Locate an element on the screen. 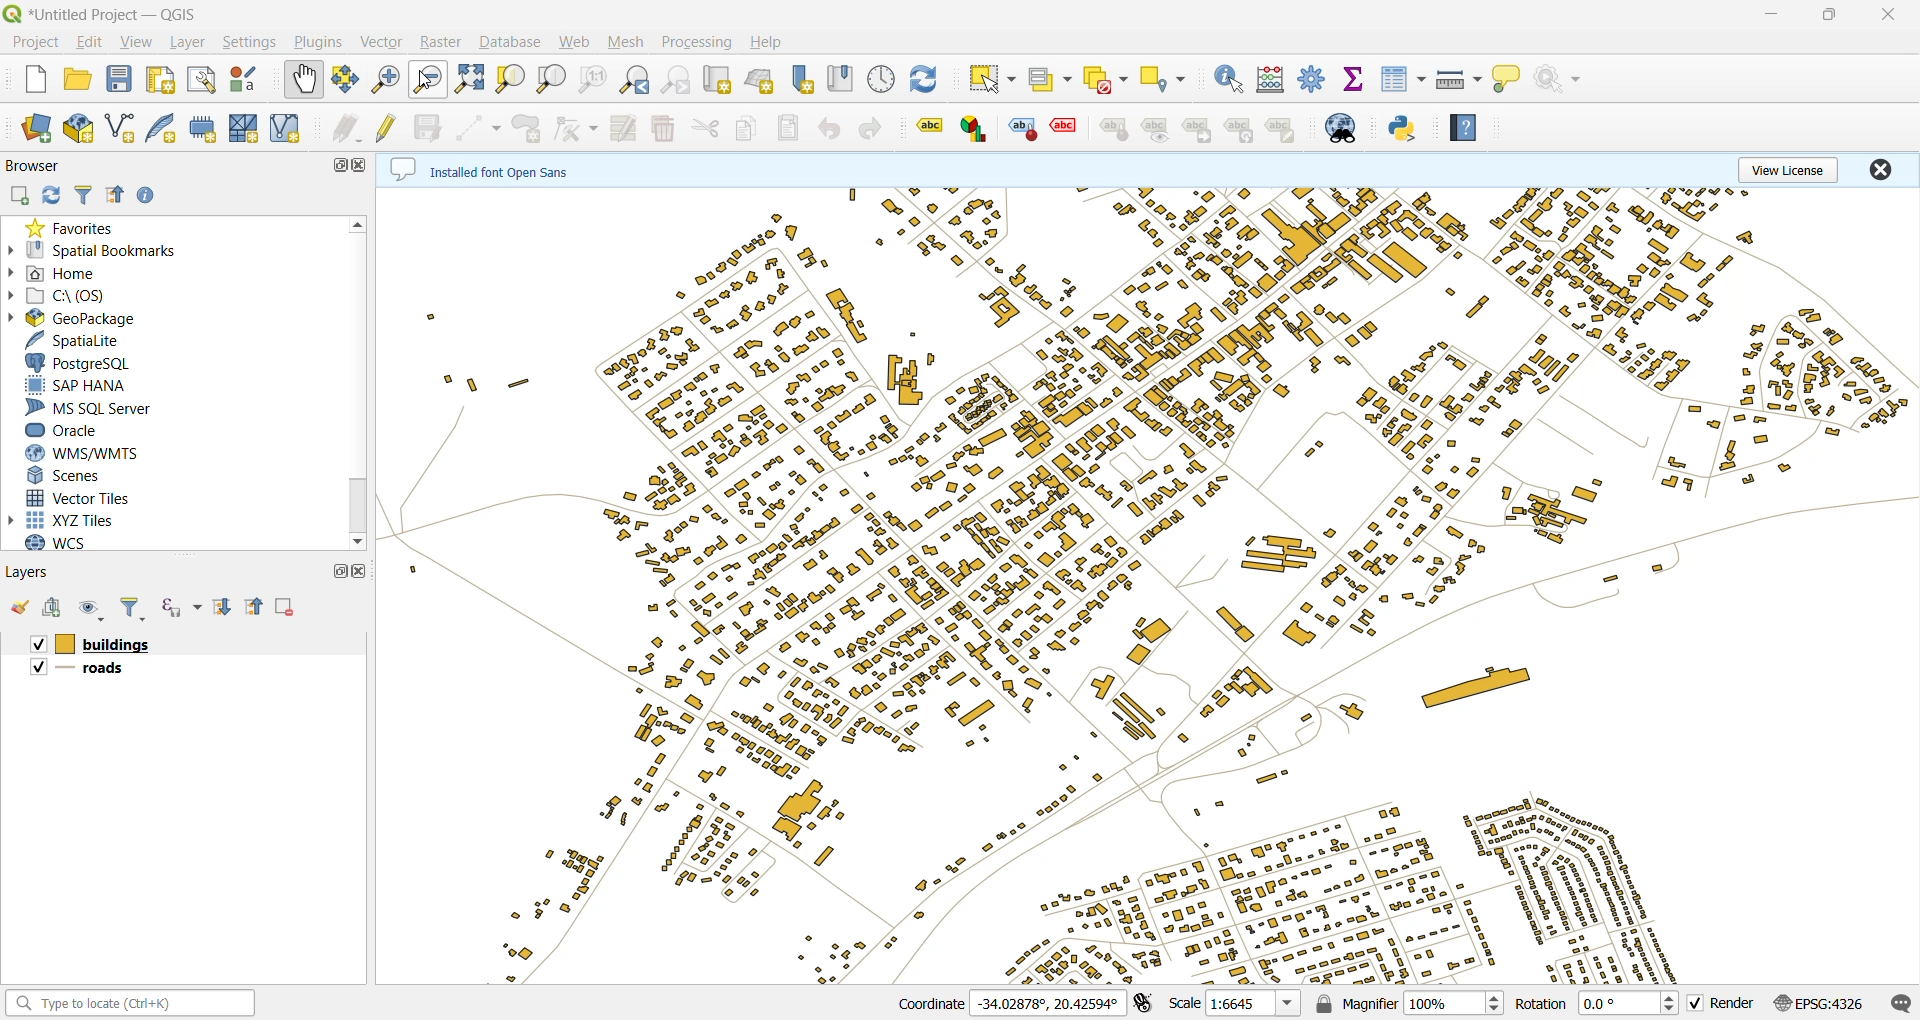  spatial bookmarks is located at coordinates (99, 252).